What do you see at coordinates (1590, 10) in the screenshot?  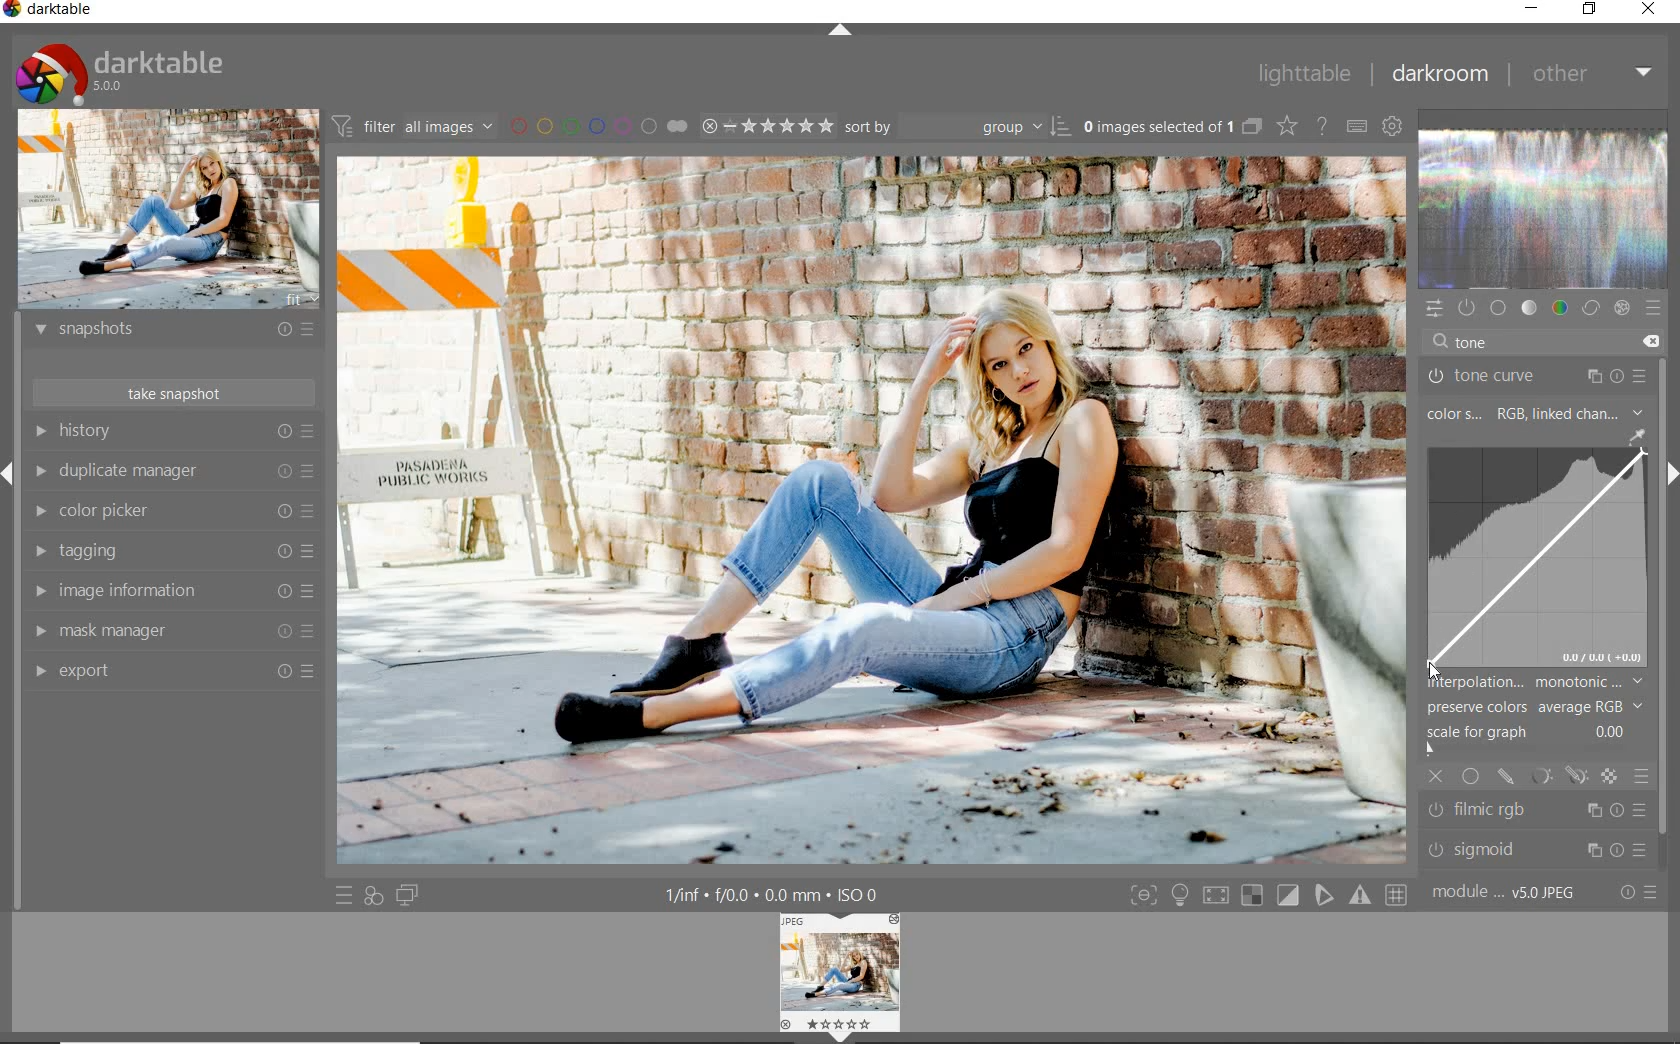 I see `restore` at bounding box center [1590, 10].